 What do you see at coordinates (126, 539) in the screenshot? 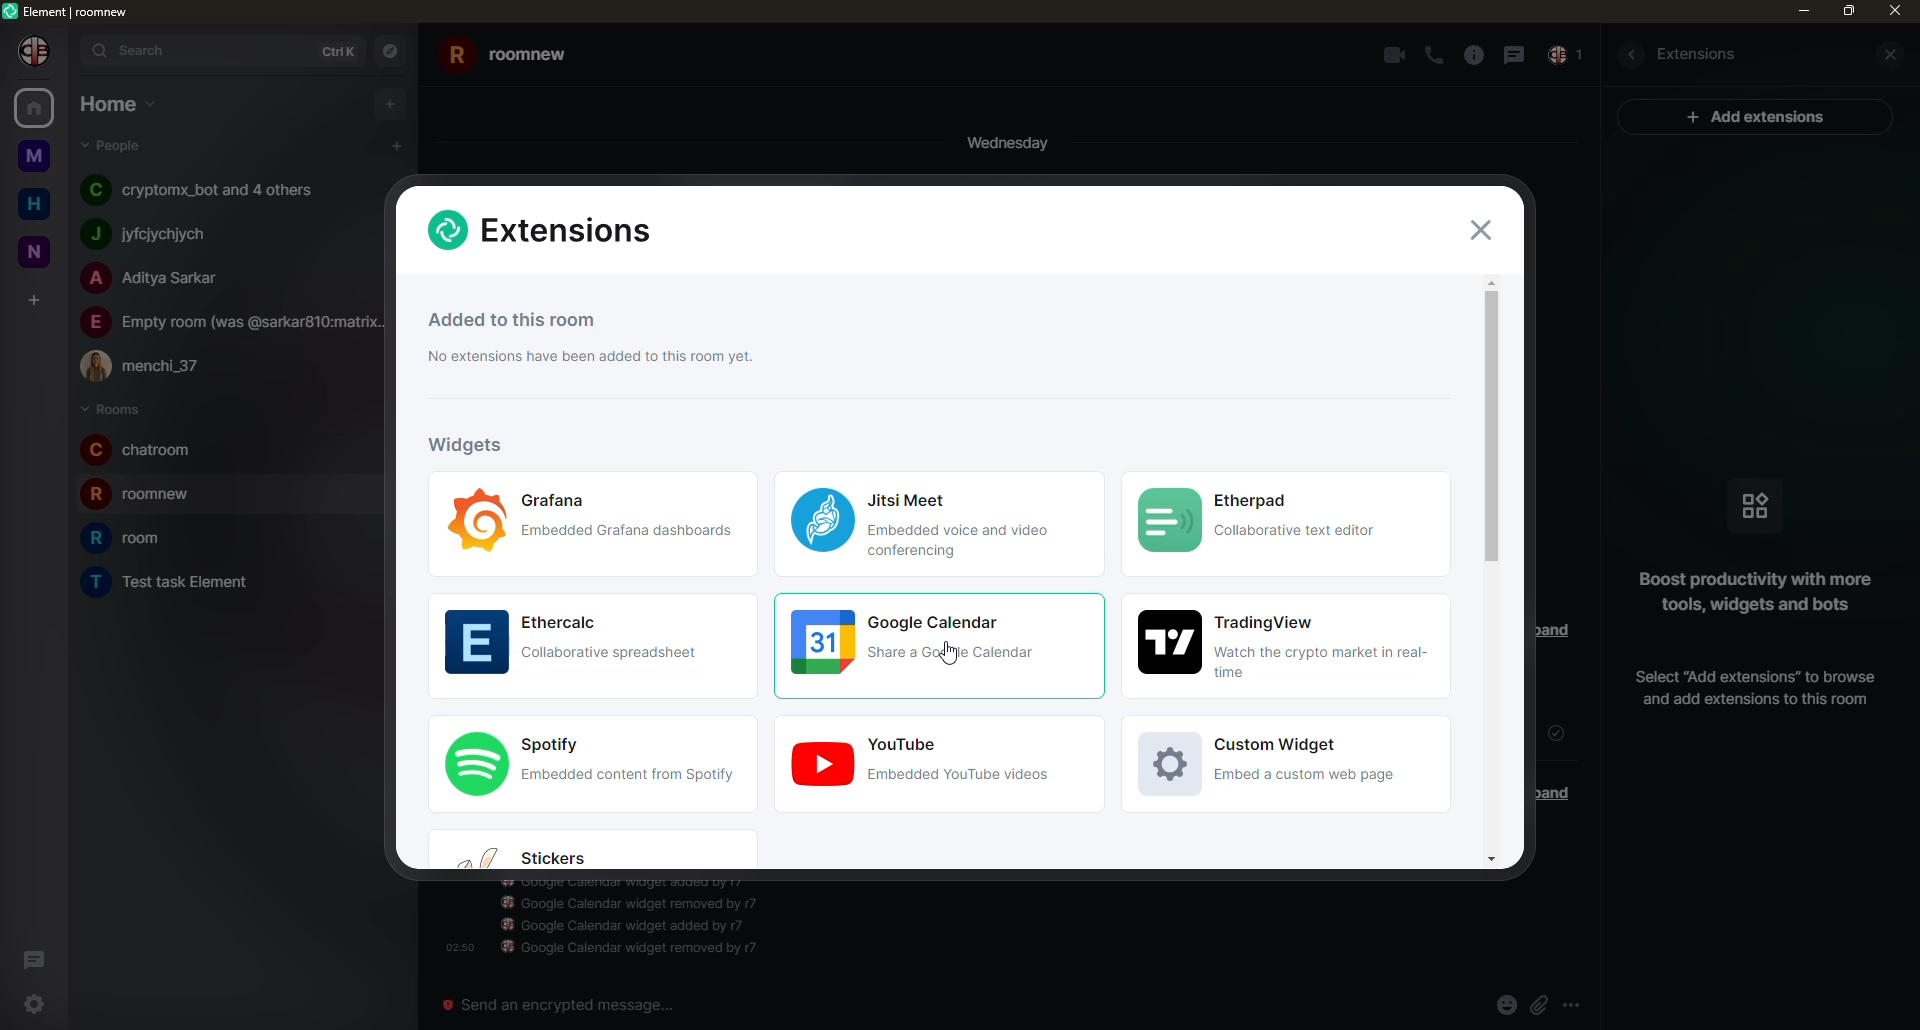
I see `room` at bounding box center [126, 539].